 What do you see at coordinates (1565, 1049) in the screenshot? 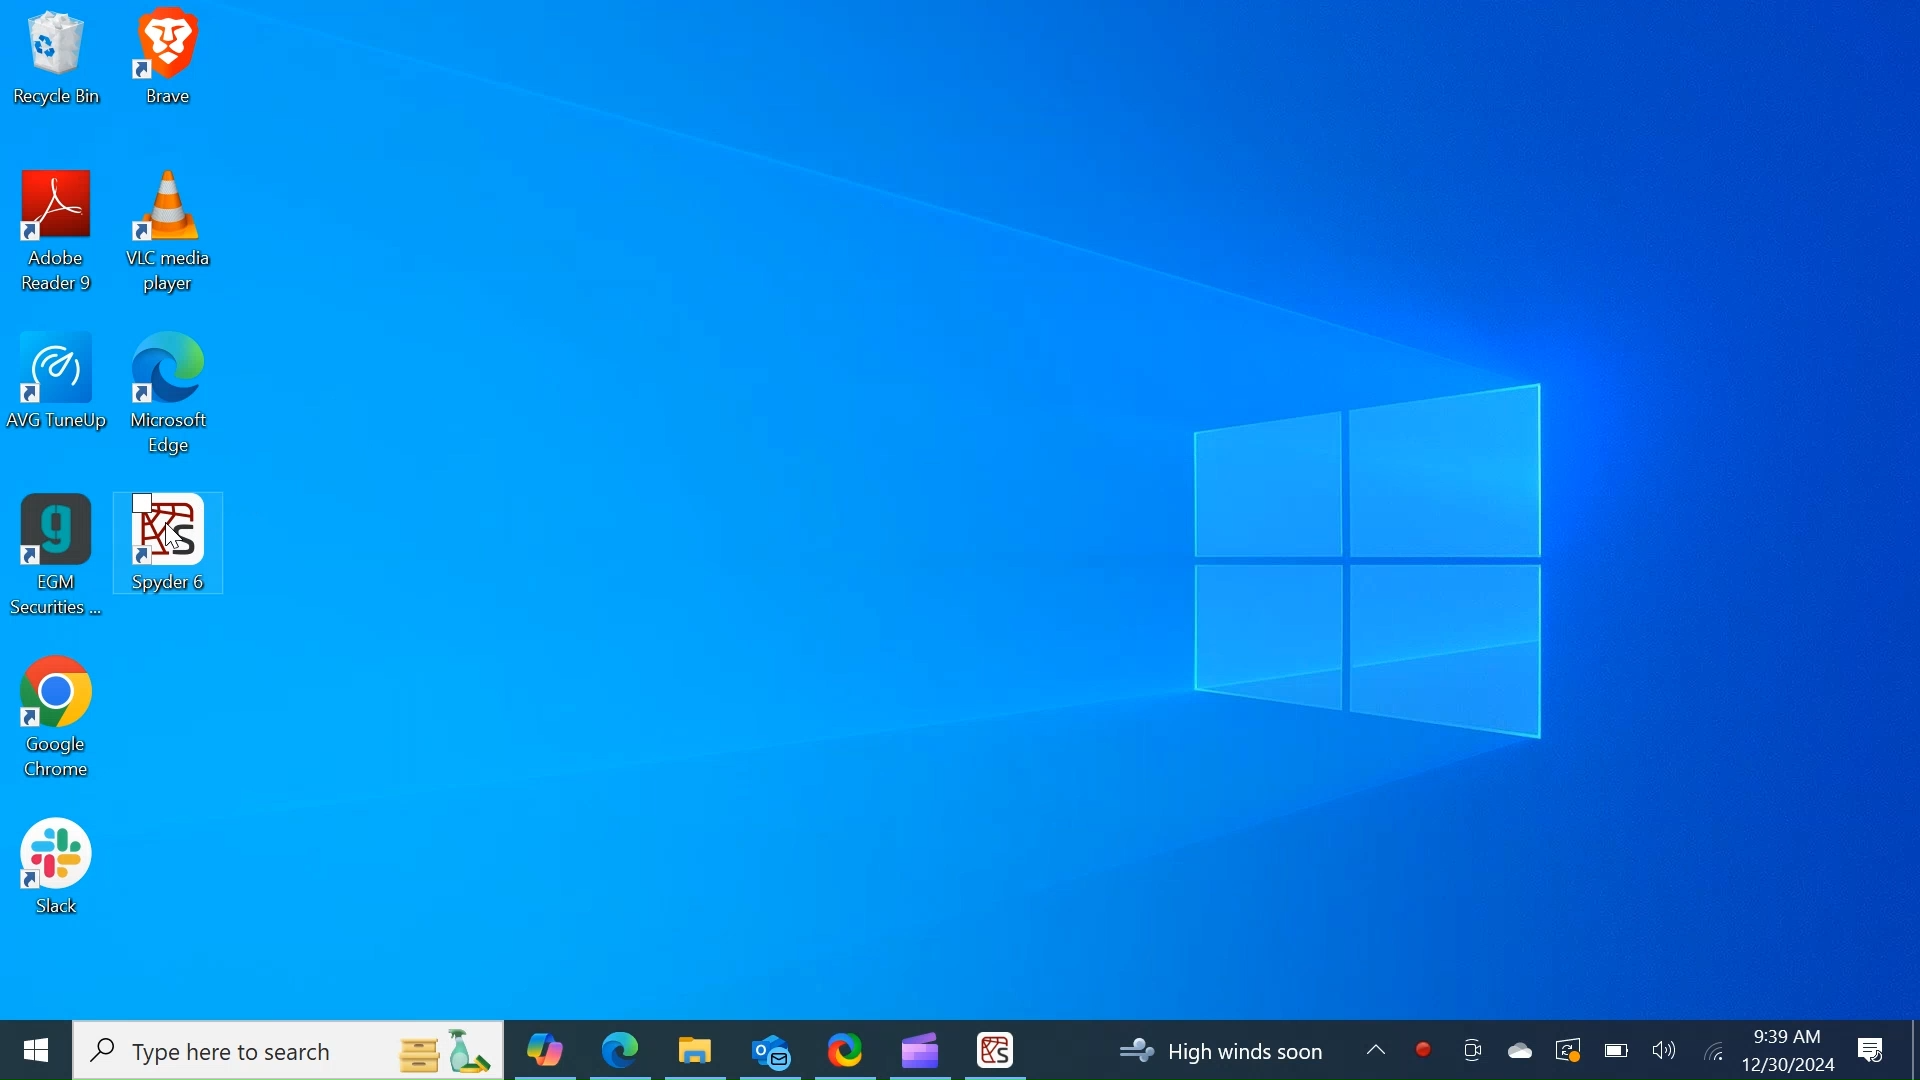
I see `Restart Update` at bounding box center [1565, 1049].